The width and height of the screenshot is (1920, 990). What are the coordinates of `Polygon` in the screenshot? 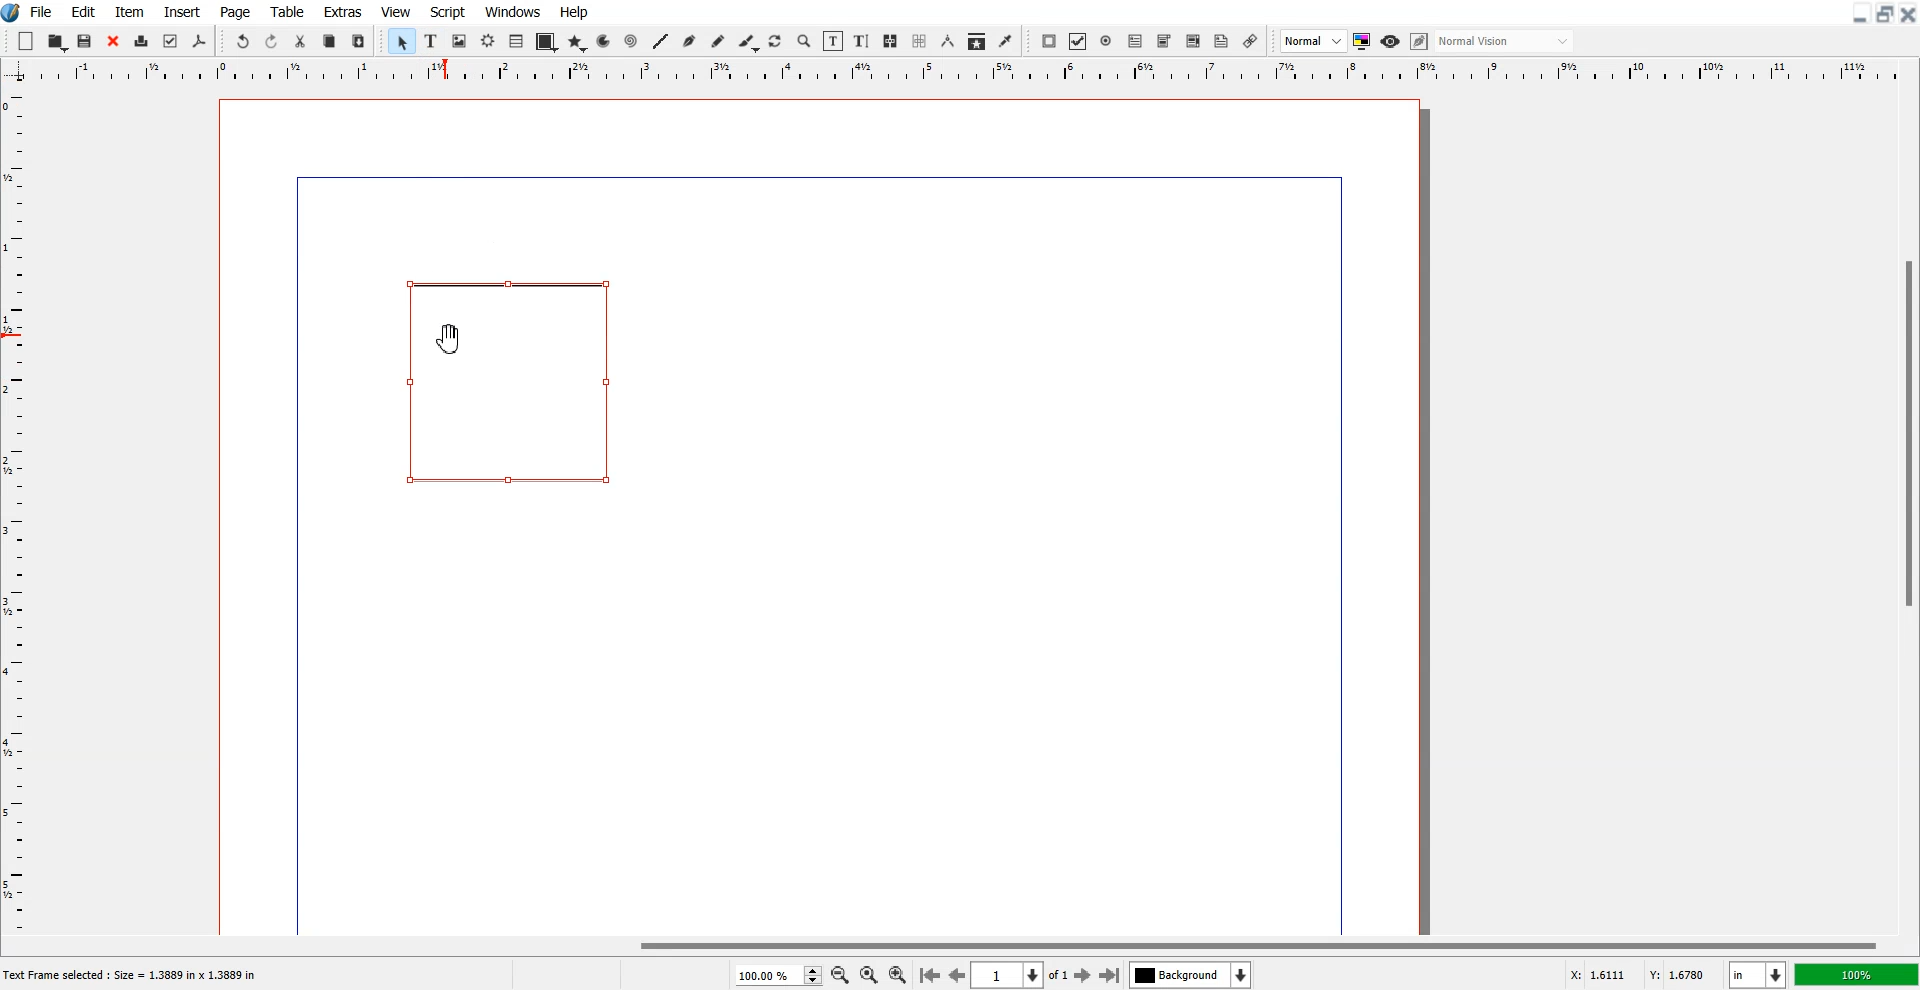 It's located at (577, 42).